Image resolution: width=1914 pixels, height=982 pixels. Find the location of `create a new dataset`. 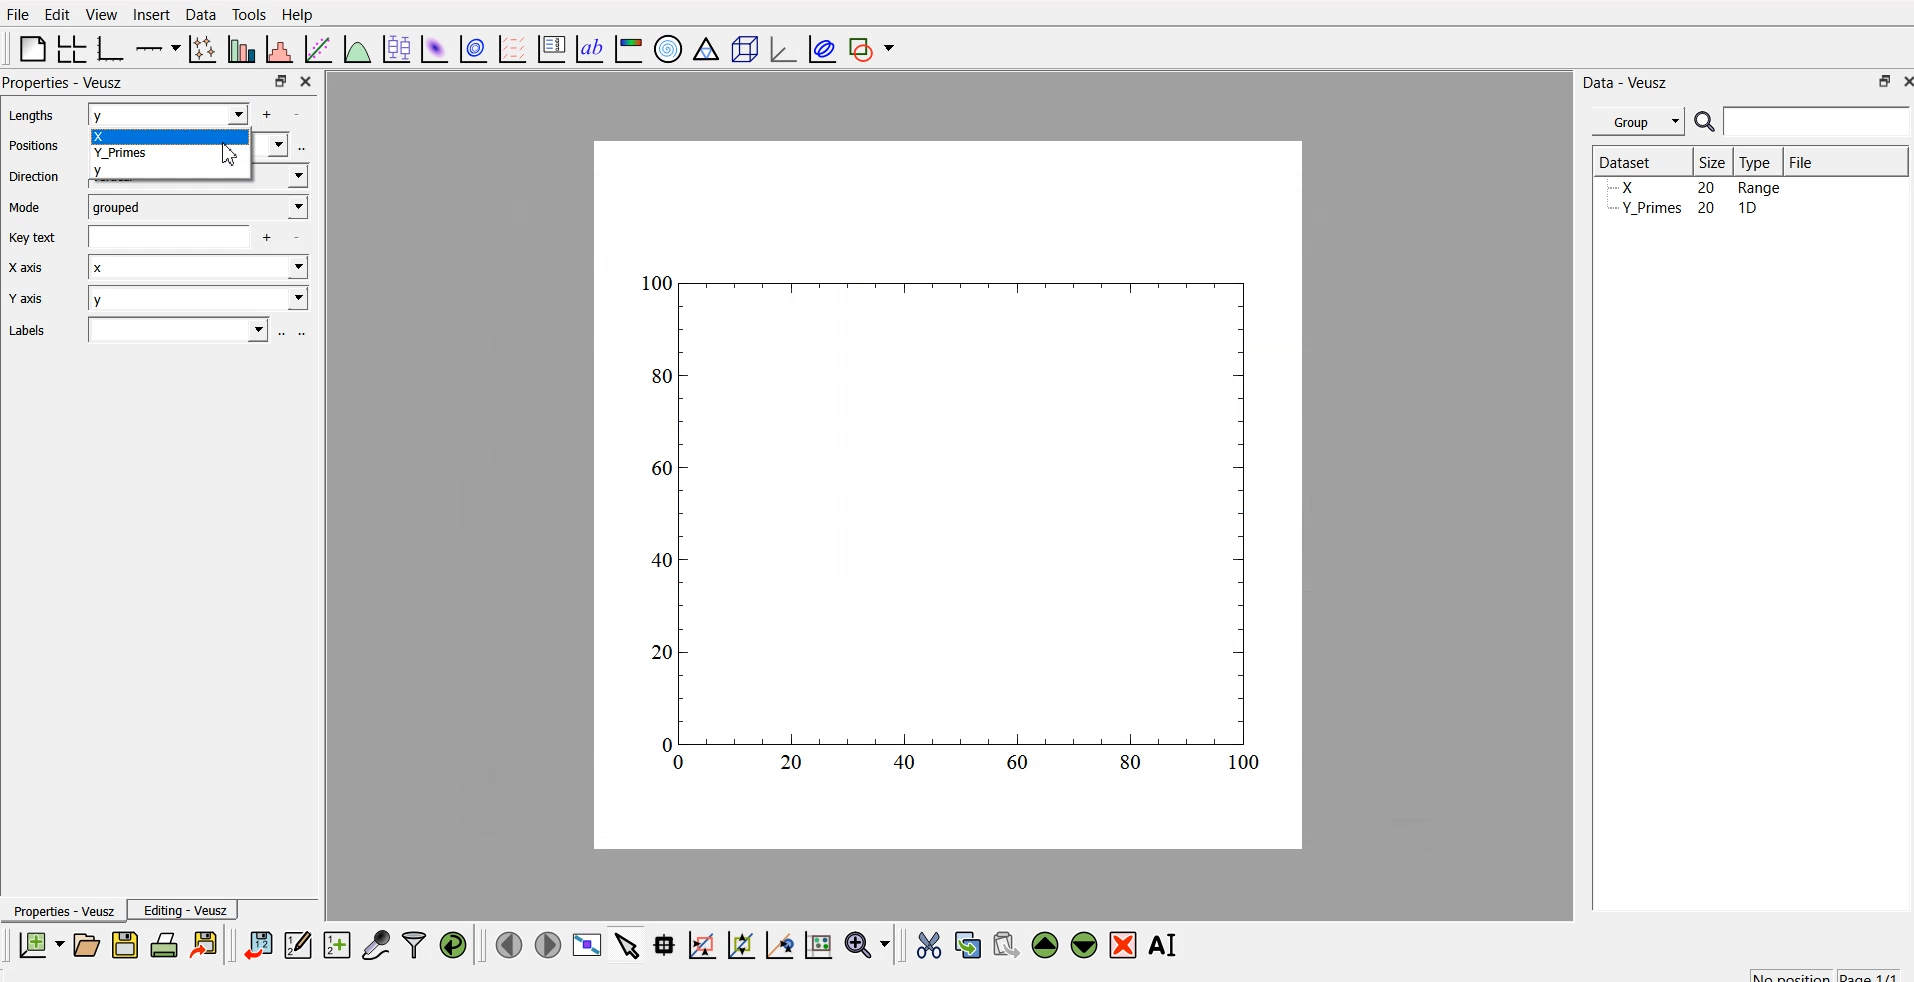

create a new dataset is located at coordinates (337, 947).